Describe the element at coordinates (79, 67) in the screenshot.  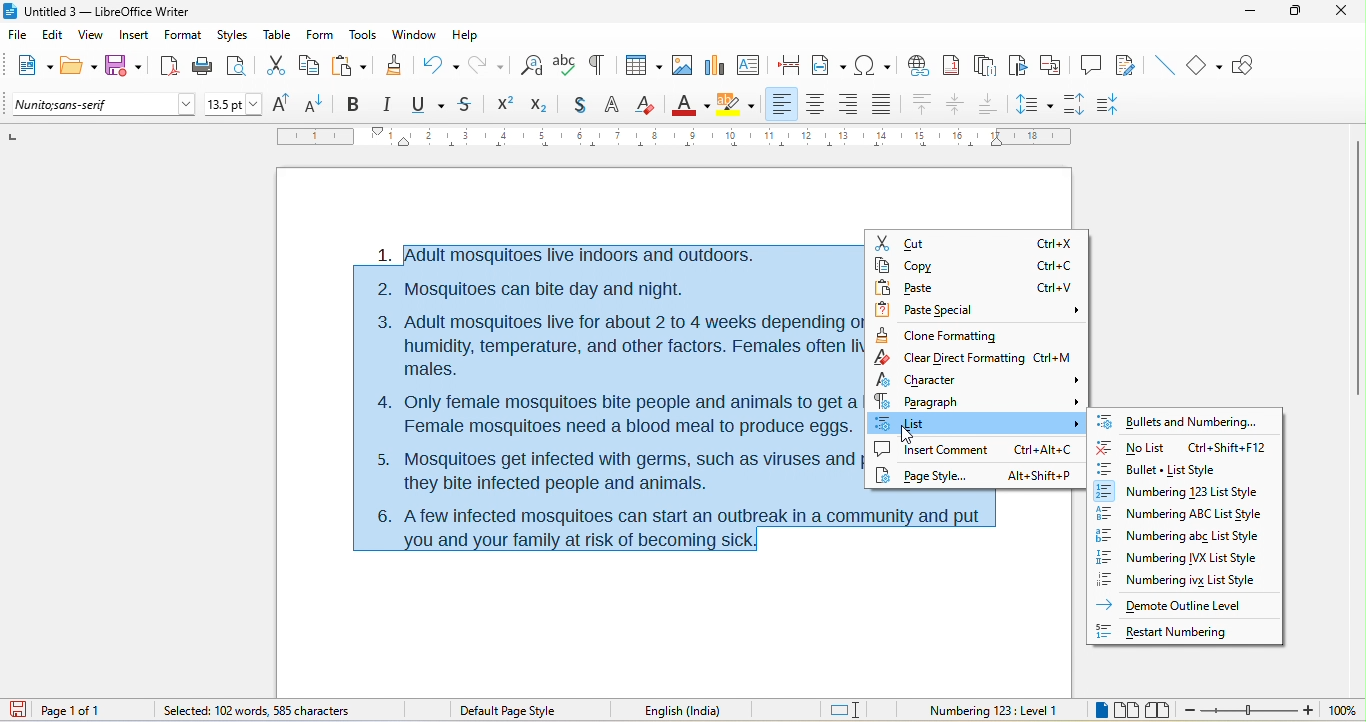
I see `open` at that location.